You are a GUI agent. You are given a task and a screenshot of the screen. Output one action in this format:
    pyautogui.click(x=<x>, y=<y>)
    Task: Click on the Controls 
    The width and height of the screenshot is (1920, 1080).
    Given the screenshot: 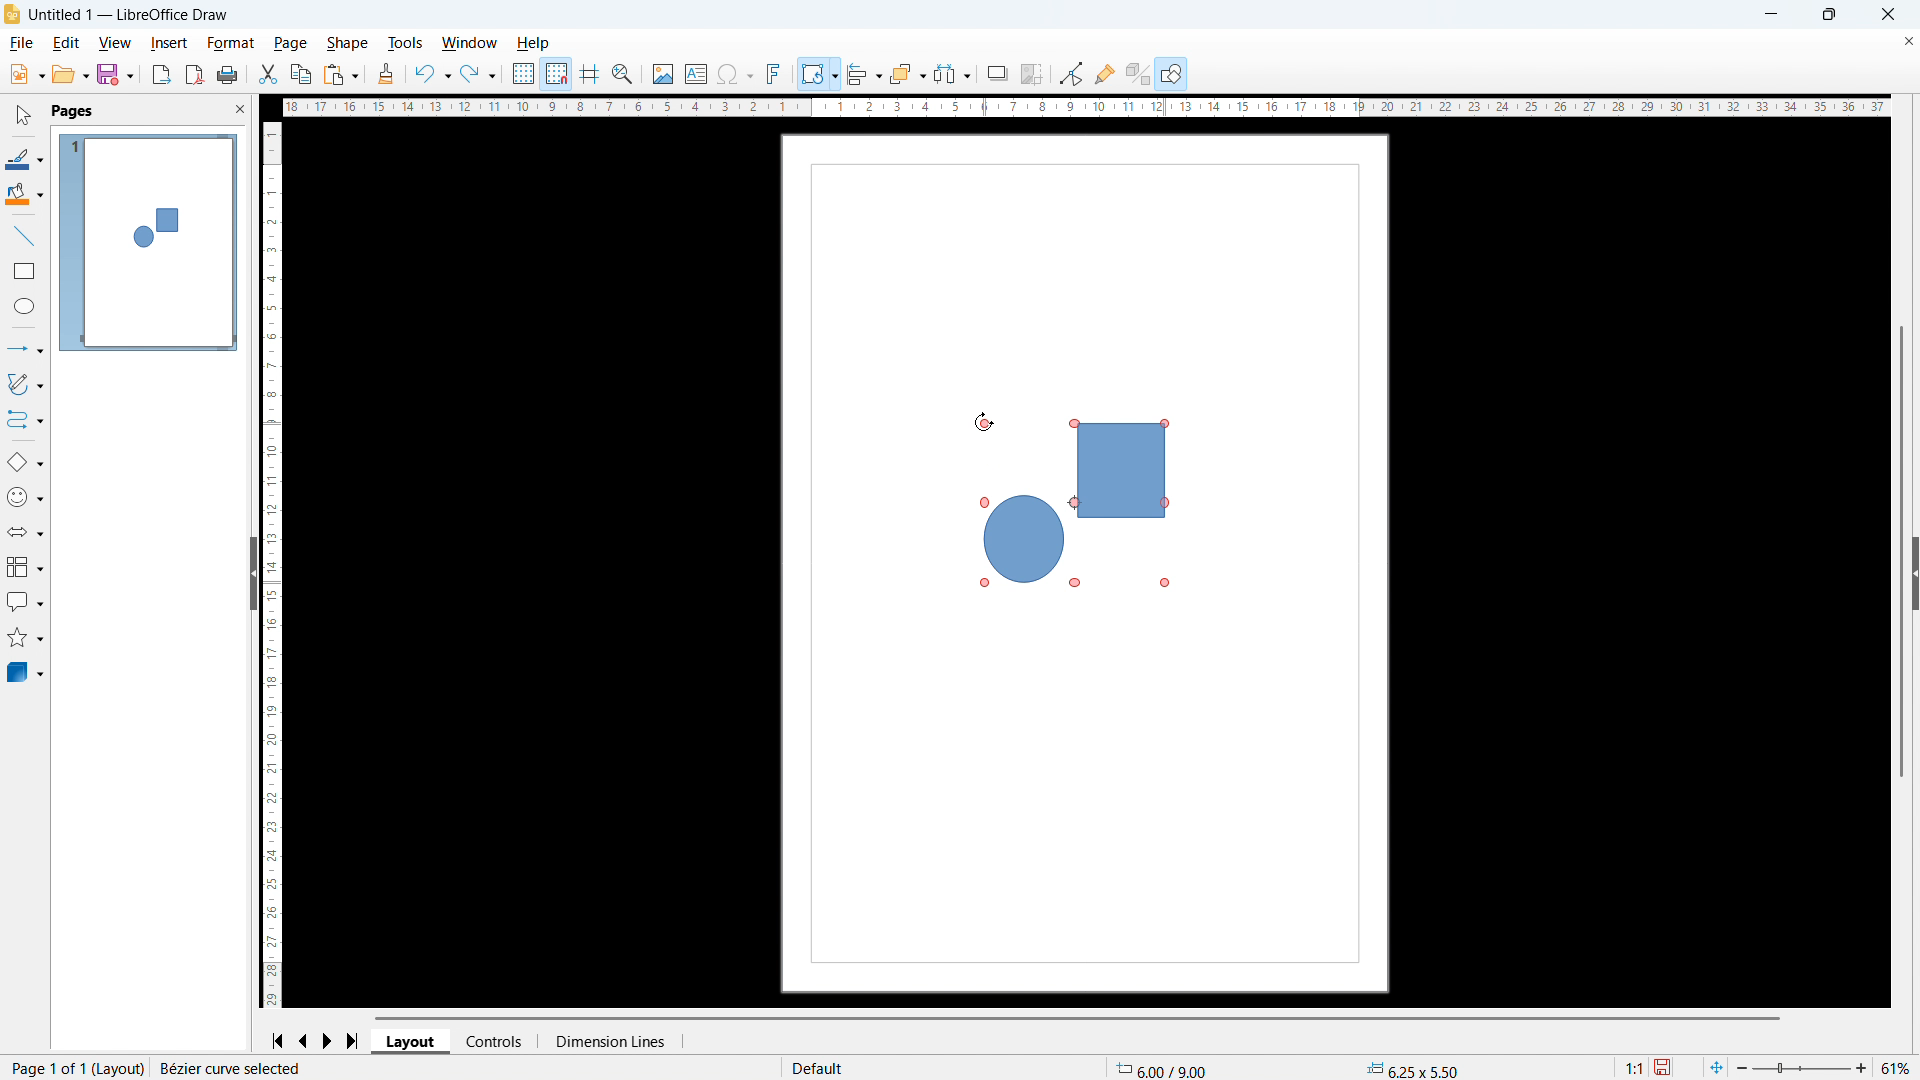 What is the action you would take?
    pyautogui.click(x=497, y=1041)
    